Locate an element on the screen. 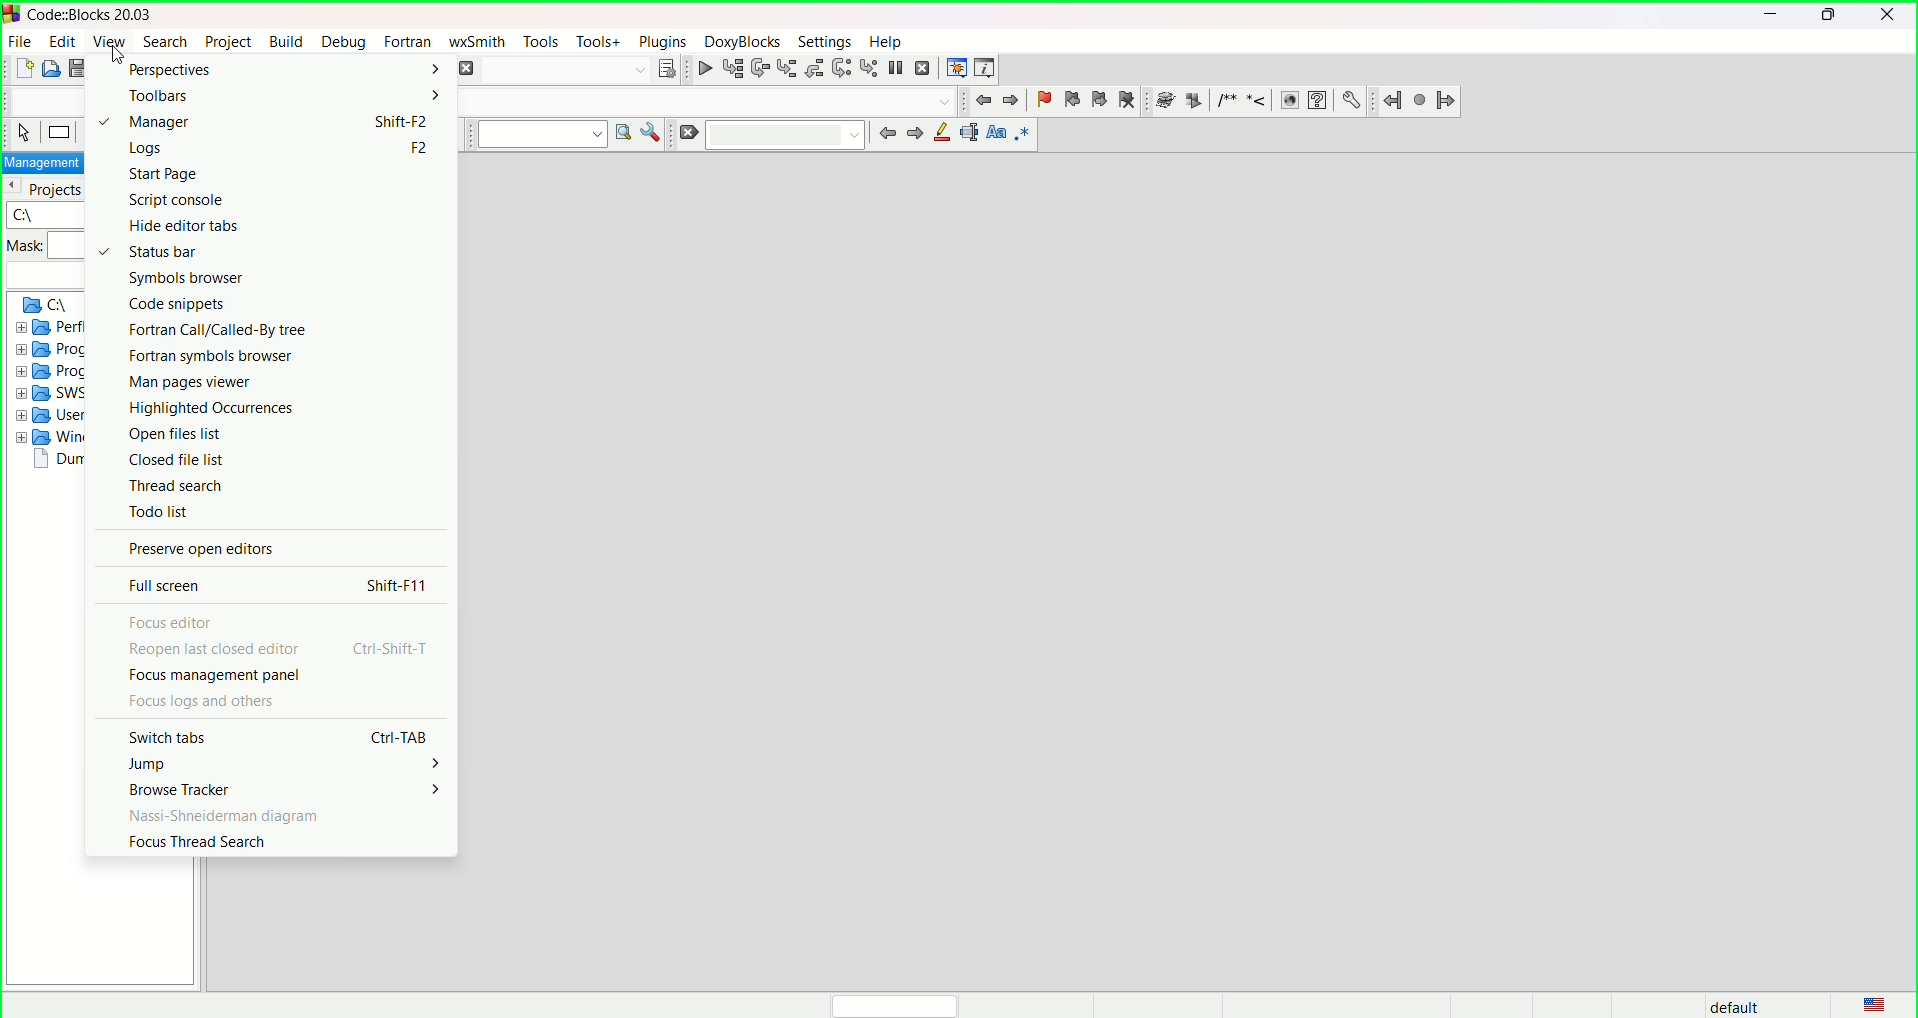 This screenshot has width=1918, height=1018. fortran is located at coordinates (409, 40).